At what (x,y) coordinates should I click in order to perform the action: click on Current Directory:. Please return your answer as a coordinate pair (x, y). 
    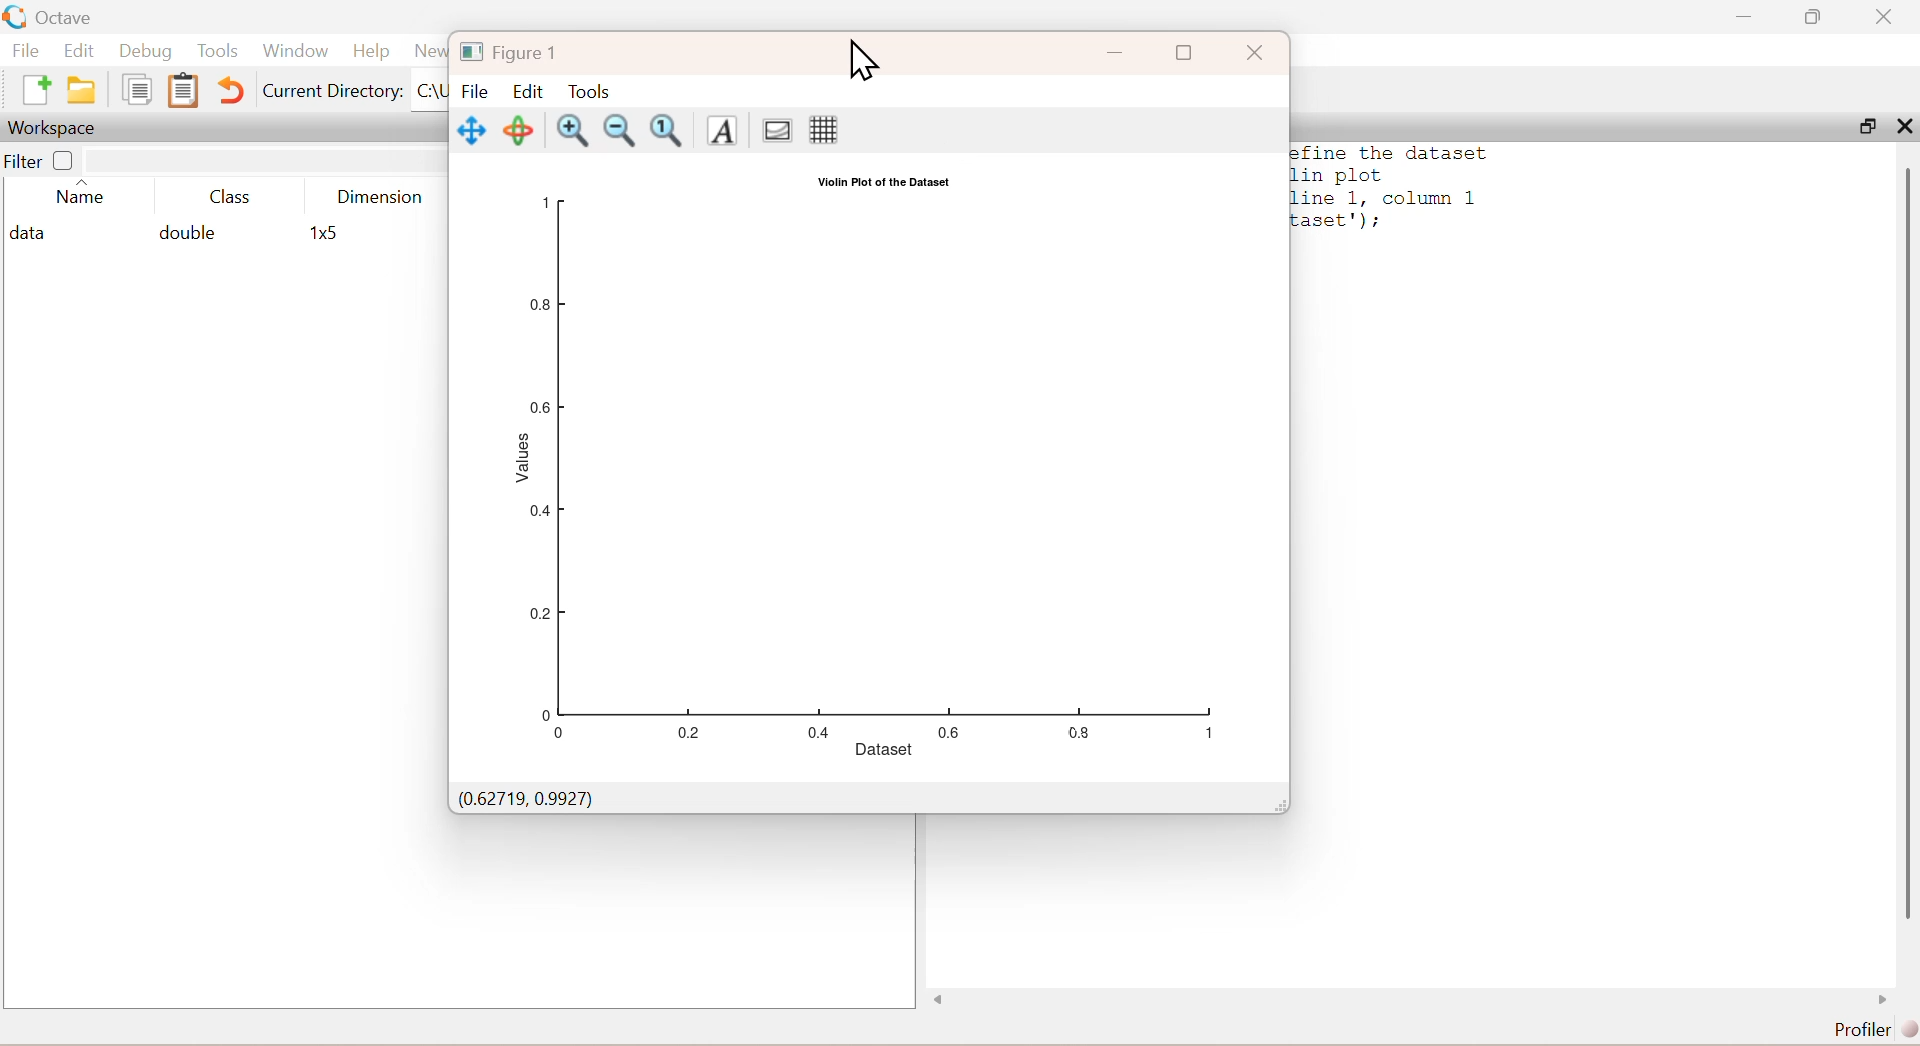
    Looking at the image, I should click on (333, 92).